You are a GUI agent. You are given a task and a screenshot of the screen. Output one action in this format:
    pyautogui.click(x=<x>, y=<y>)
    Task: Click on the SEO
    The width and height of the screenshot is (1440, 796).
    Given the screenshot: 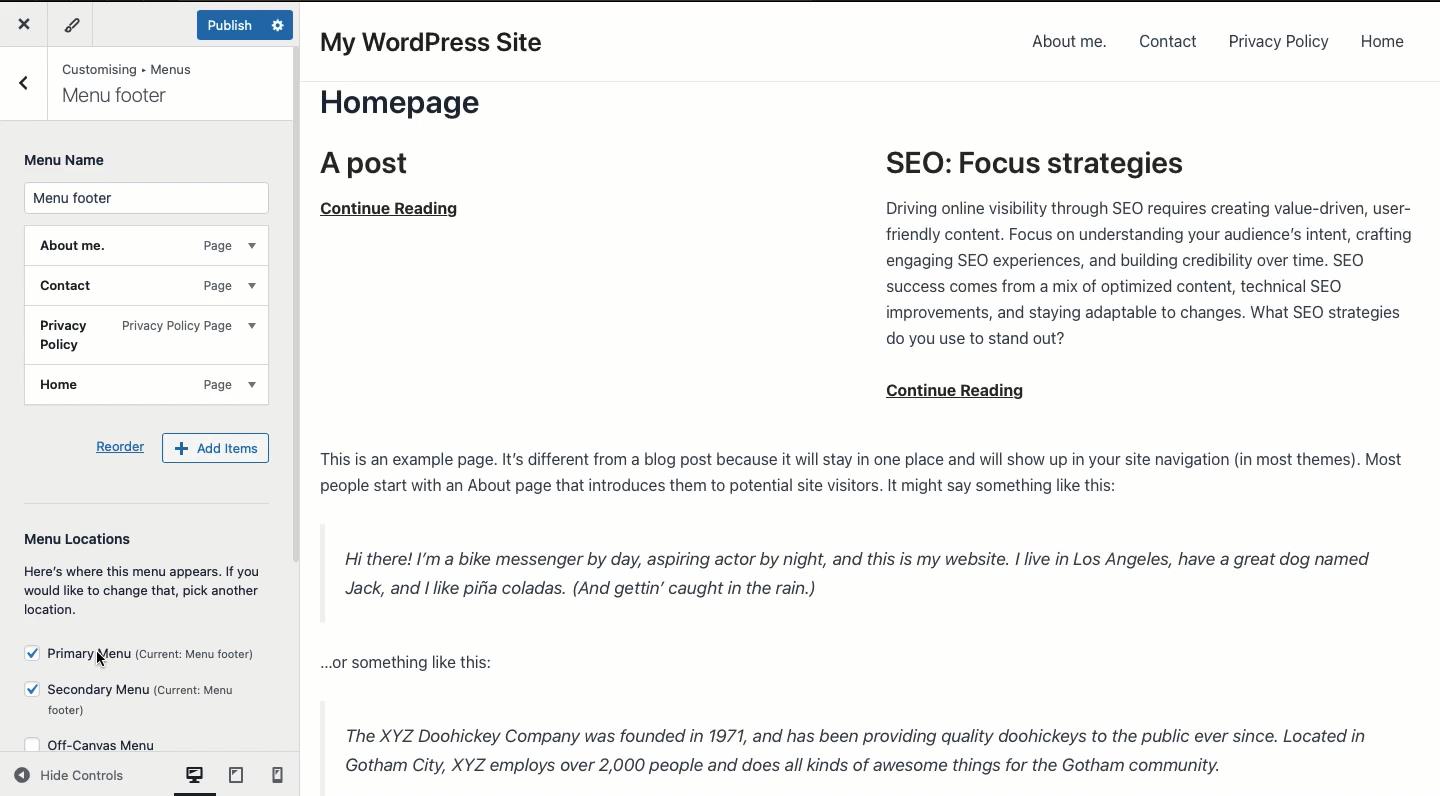 What is the action you would take?
    pyautogui.click(x=1143, y=252)
    